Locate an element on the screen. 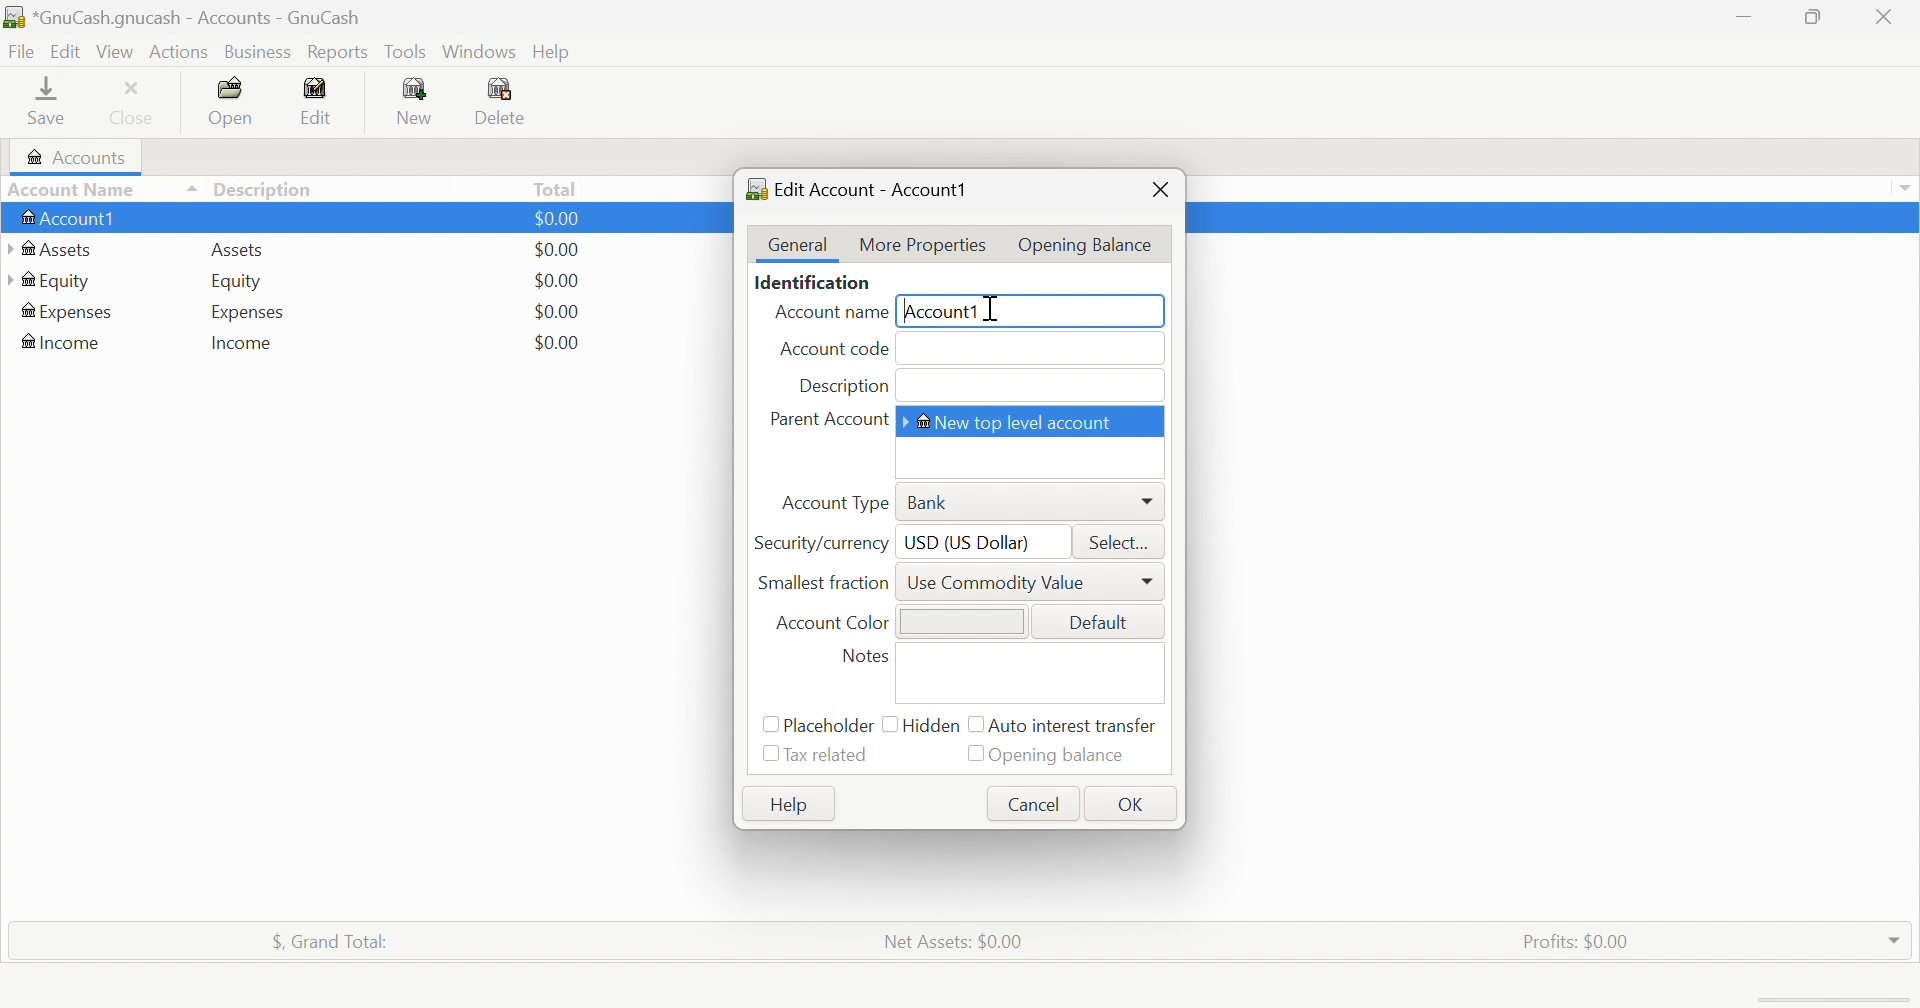  Income is located at coordinates (243, 346).